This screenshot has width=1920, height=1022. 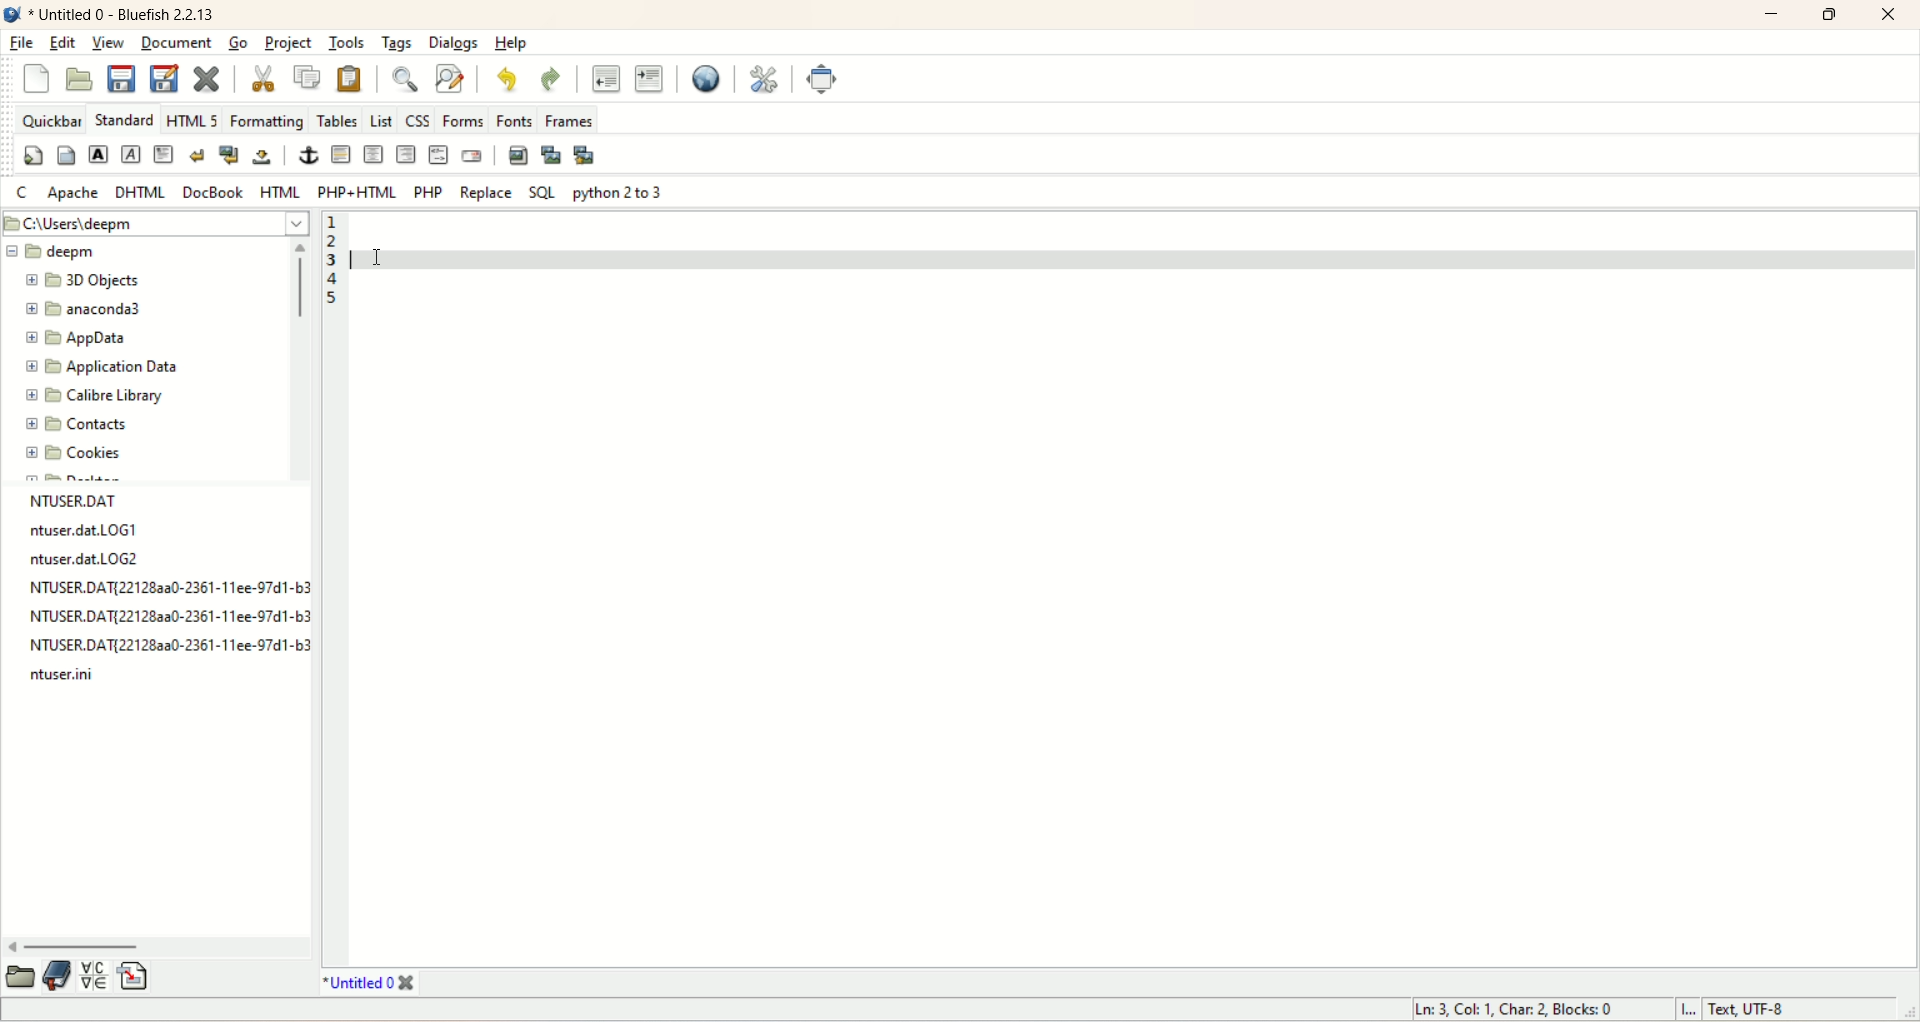 What do you see at coordinates (383, 121) in the screenshot?
I see `LIST` at bounding box center [383, 121].